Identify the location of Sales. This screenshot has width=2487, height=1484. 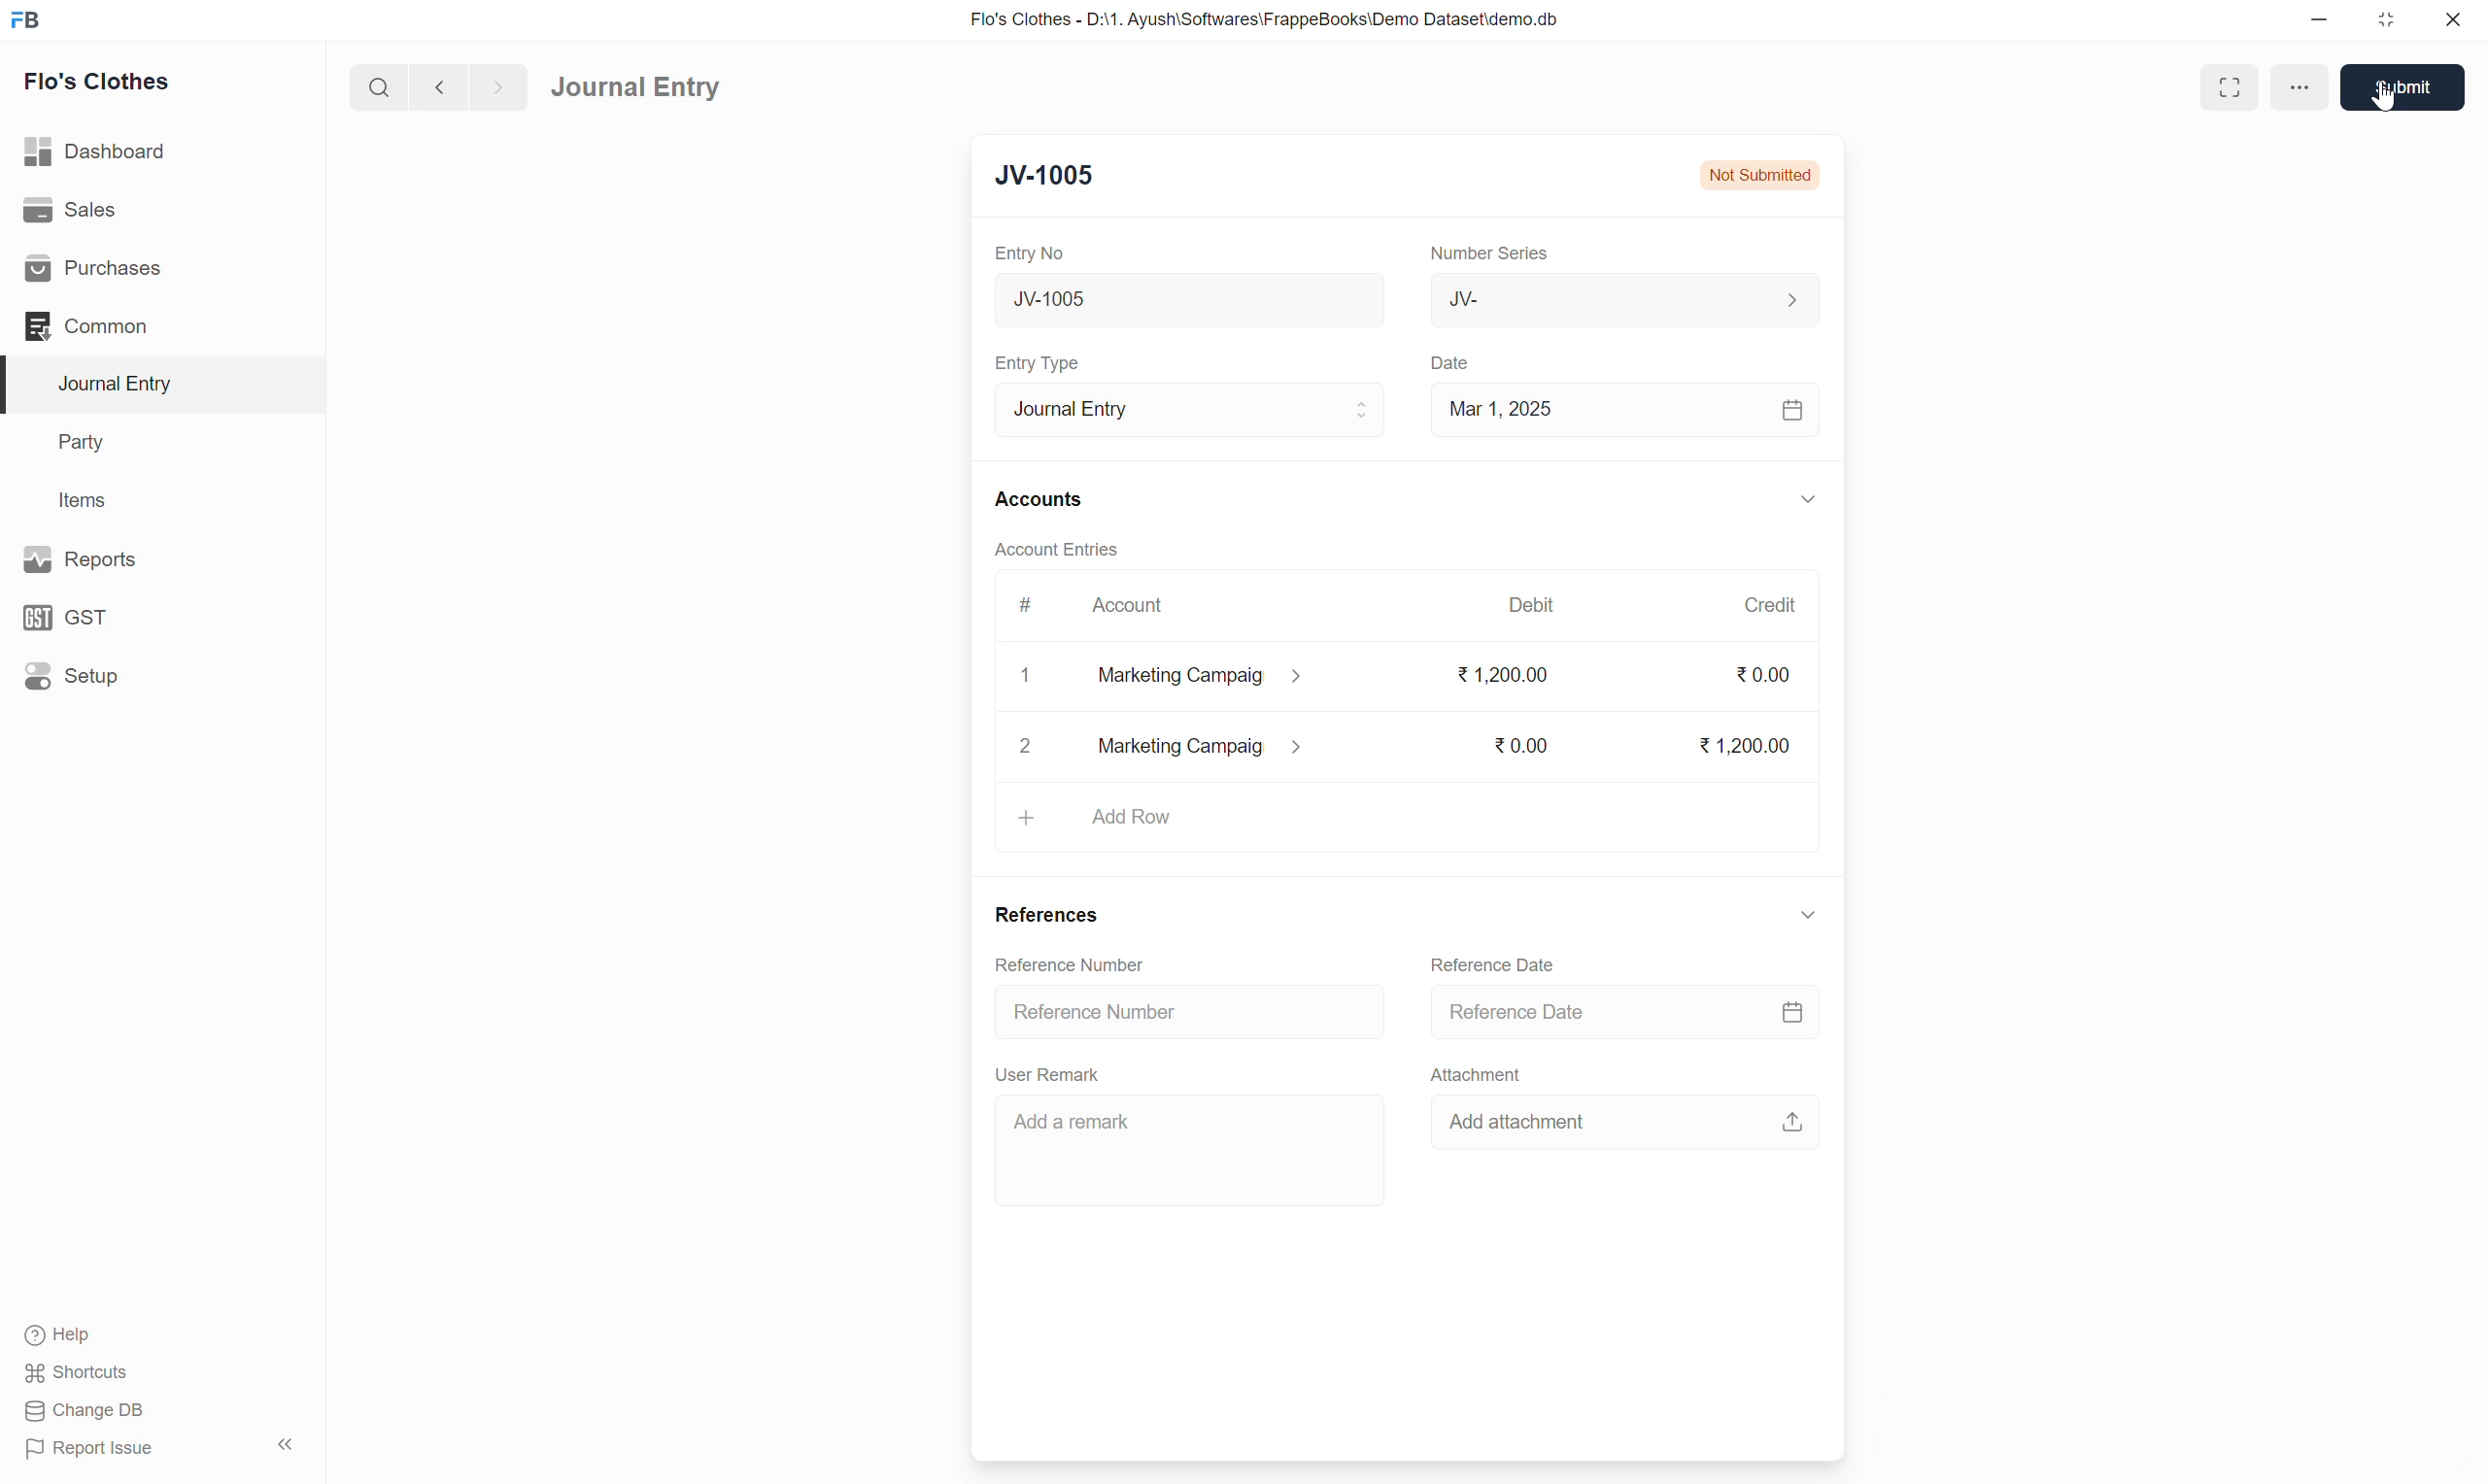
(69, 207).